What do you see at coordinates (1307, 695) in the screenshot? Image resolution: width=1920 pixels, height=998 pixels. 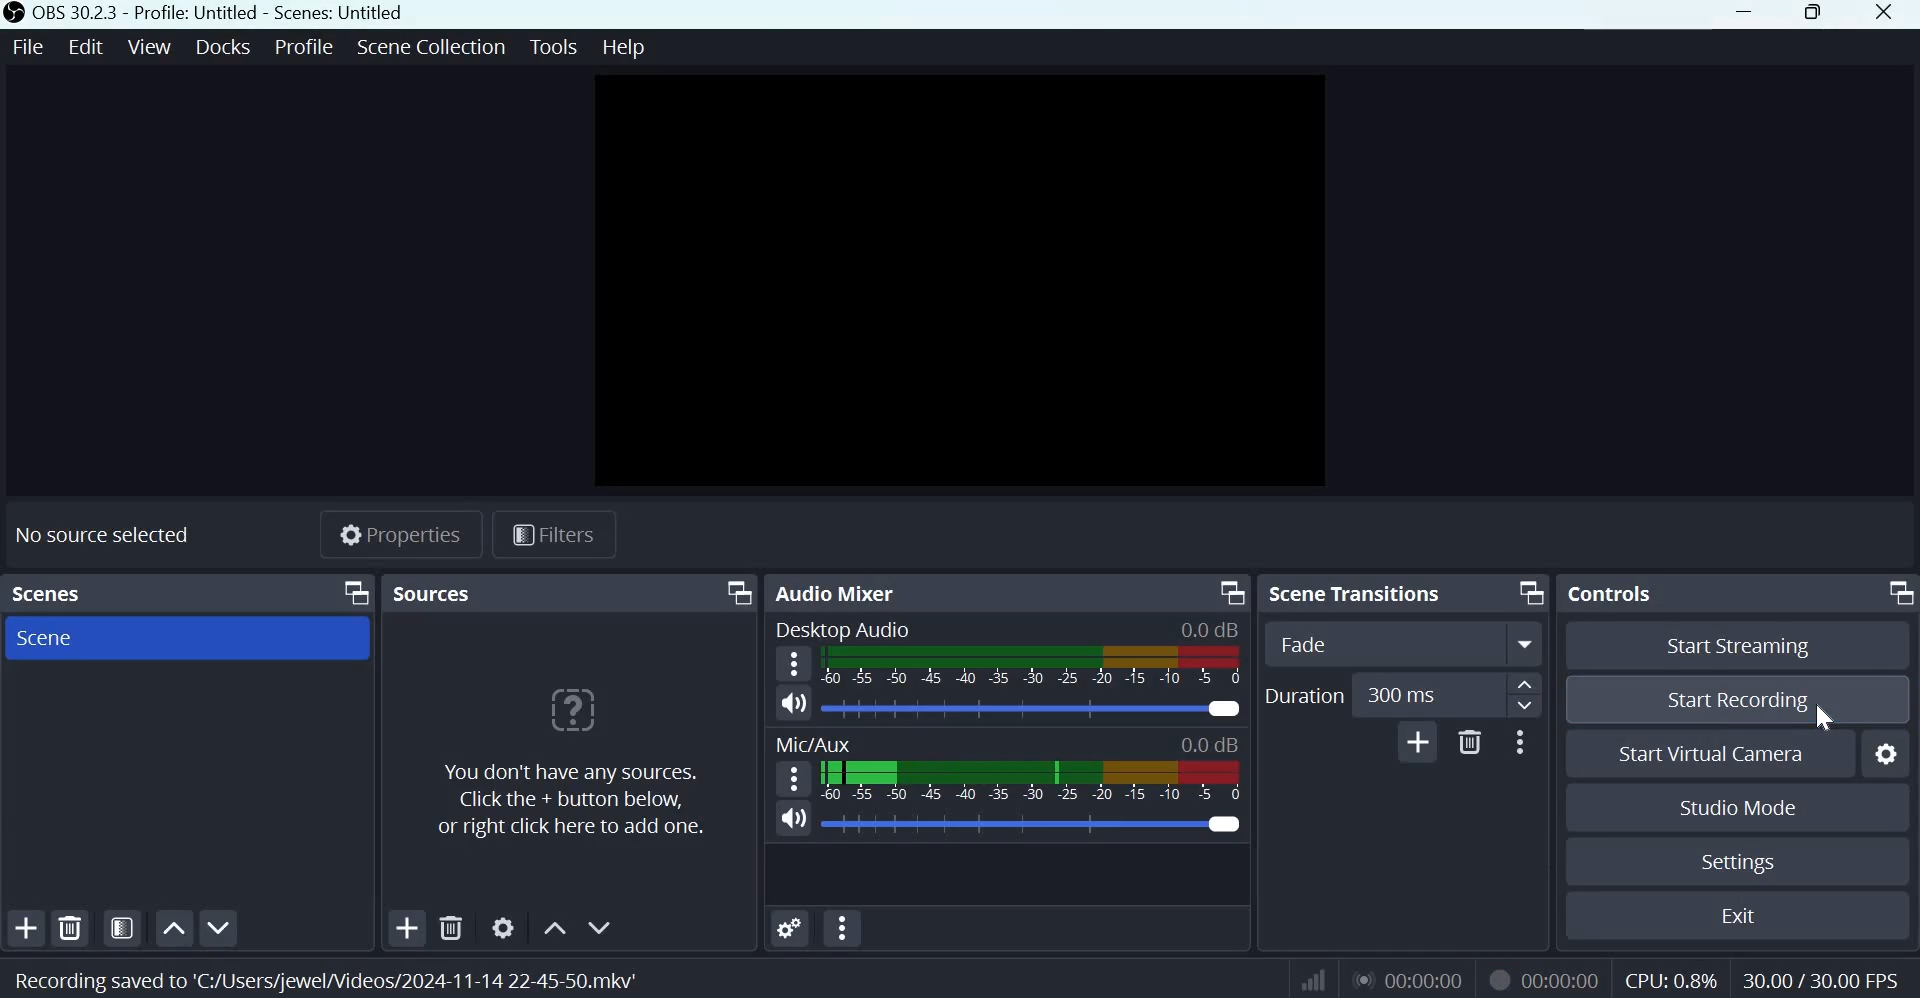 I see `Duration` at bounding box center [1307, 695].